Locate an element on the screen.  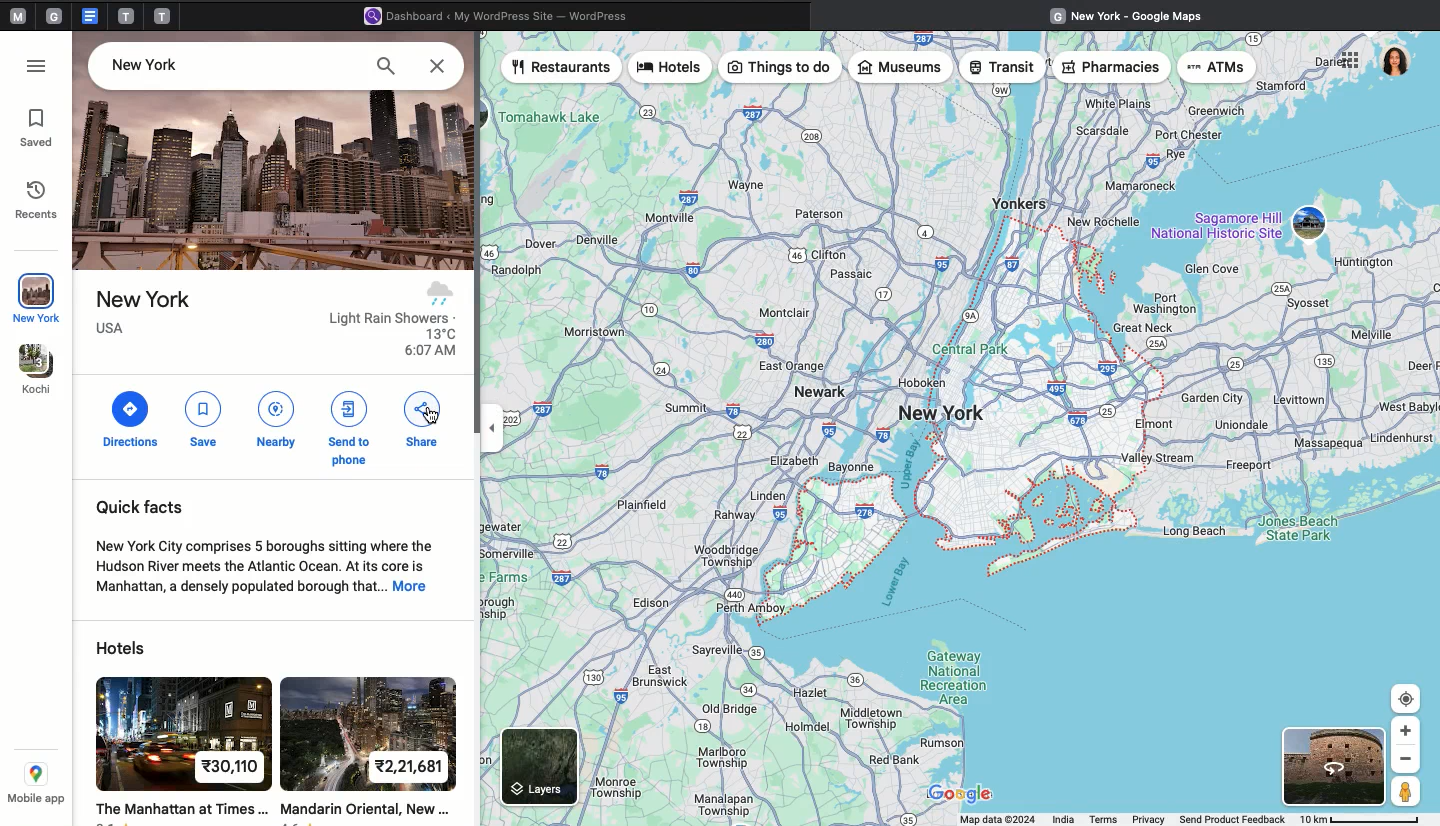
Directions is located at coordinates (133, 418).